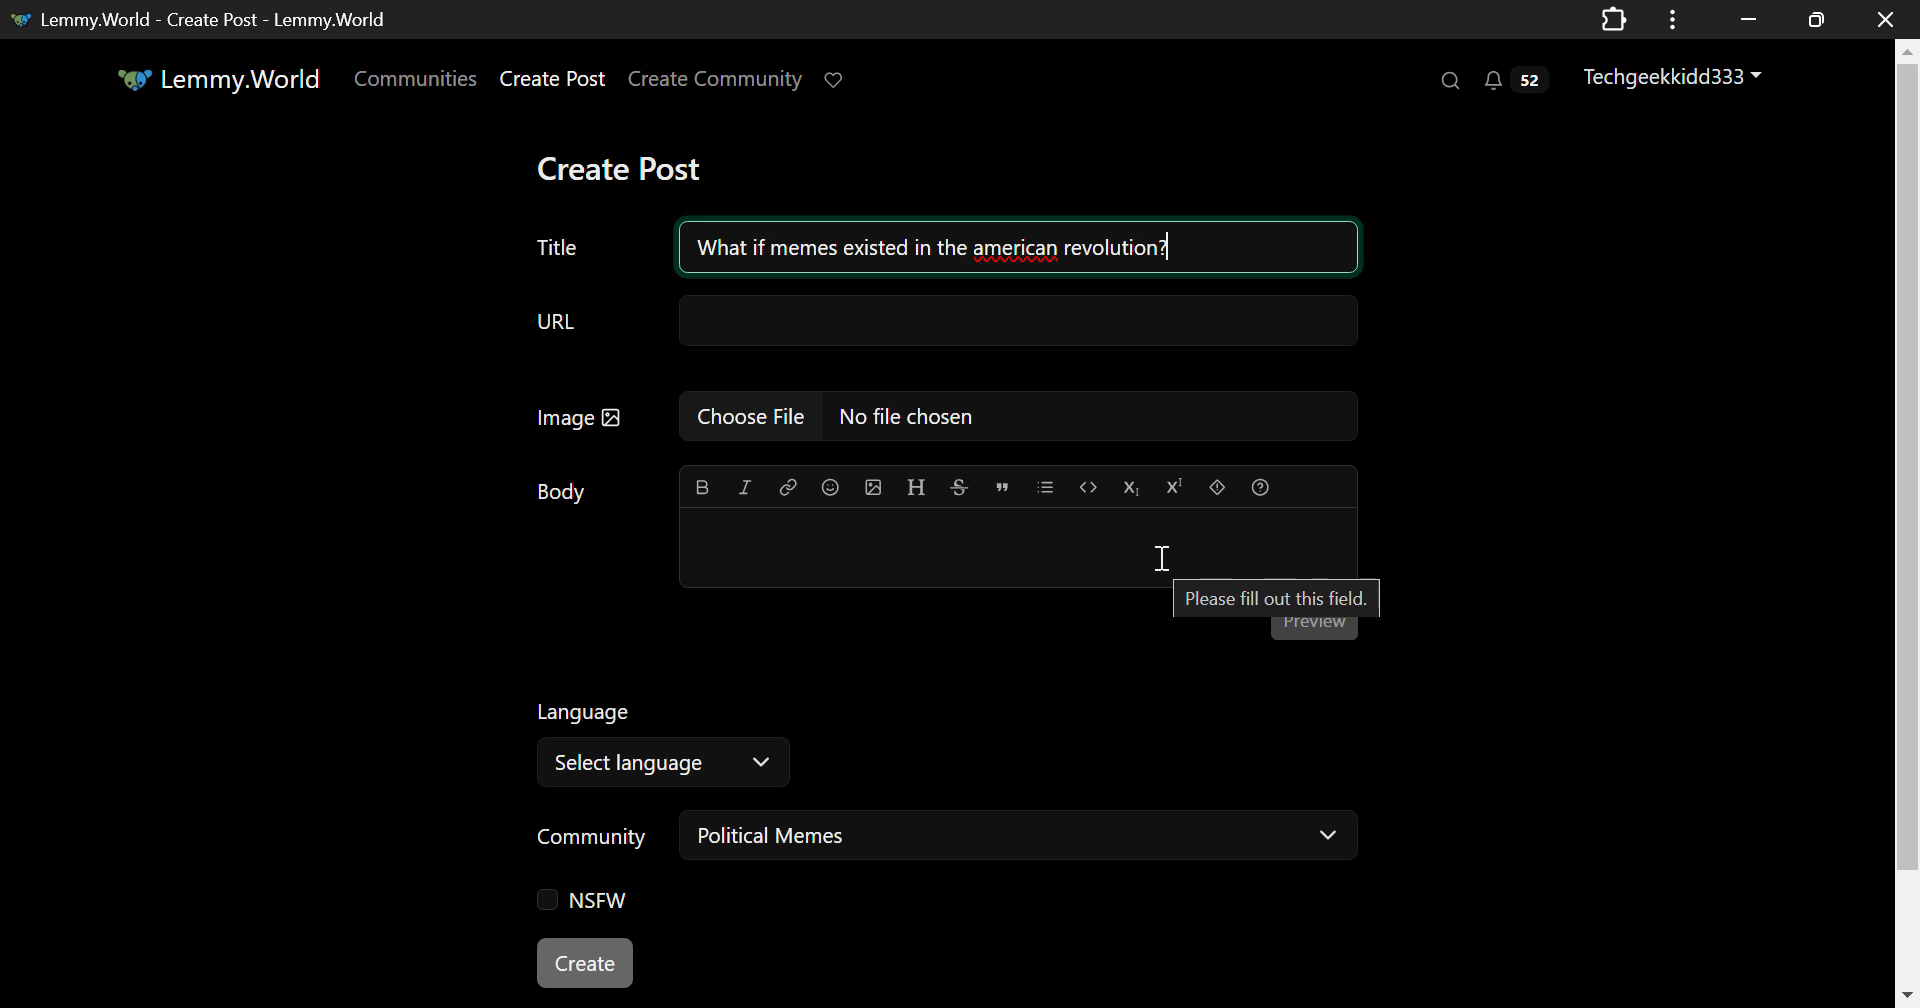 This screenshot has height=1008, width=1920. Describe the element at coordinates (414, 78) in the screenshot. I see `Communities Page` at that location.